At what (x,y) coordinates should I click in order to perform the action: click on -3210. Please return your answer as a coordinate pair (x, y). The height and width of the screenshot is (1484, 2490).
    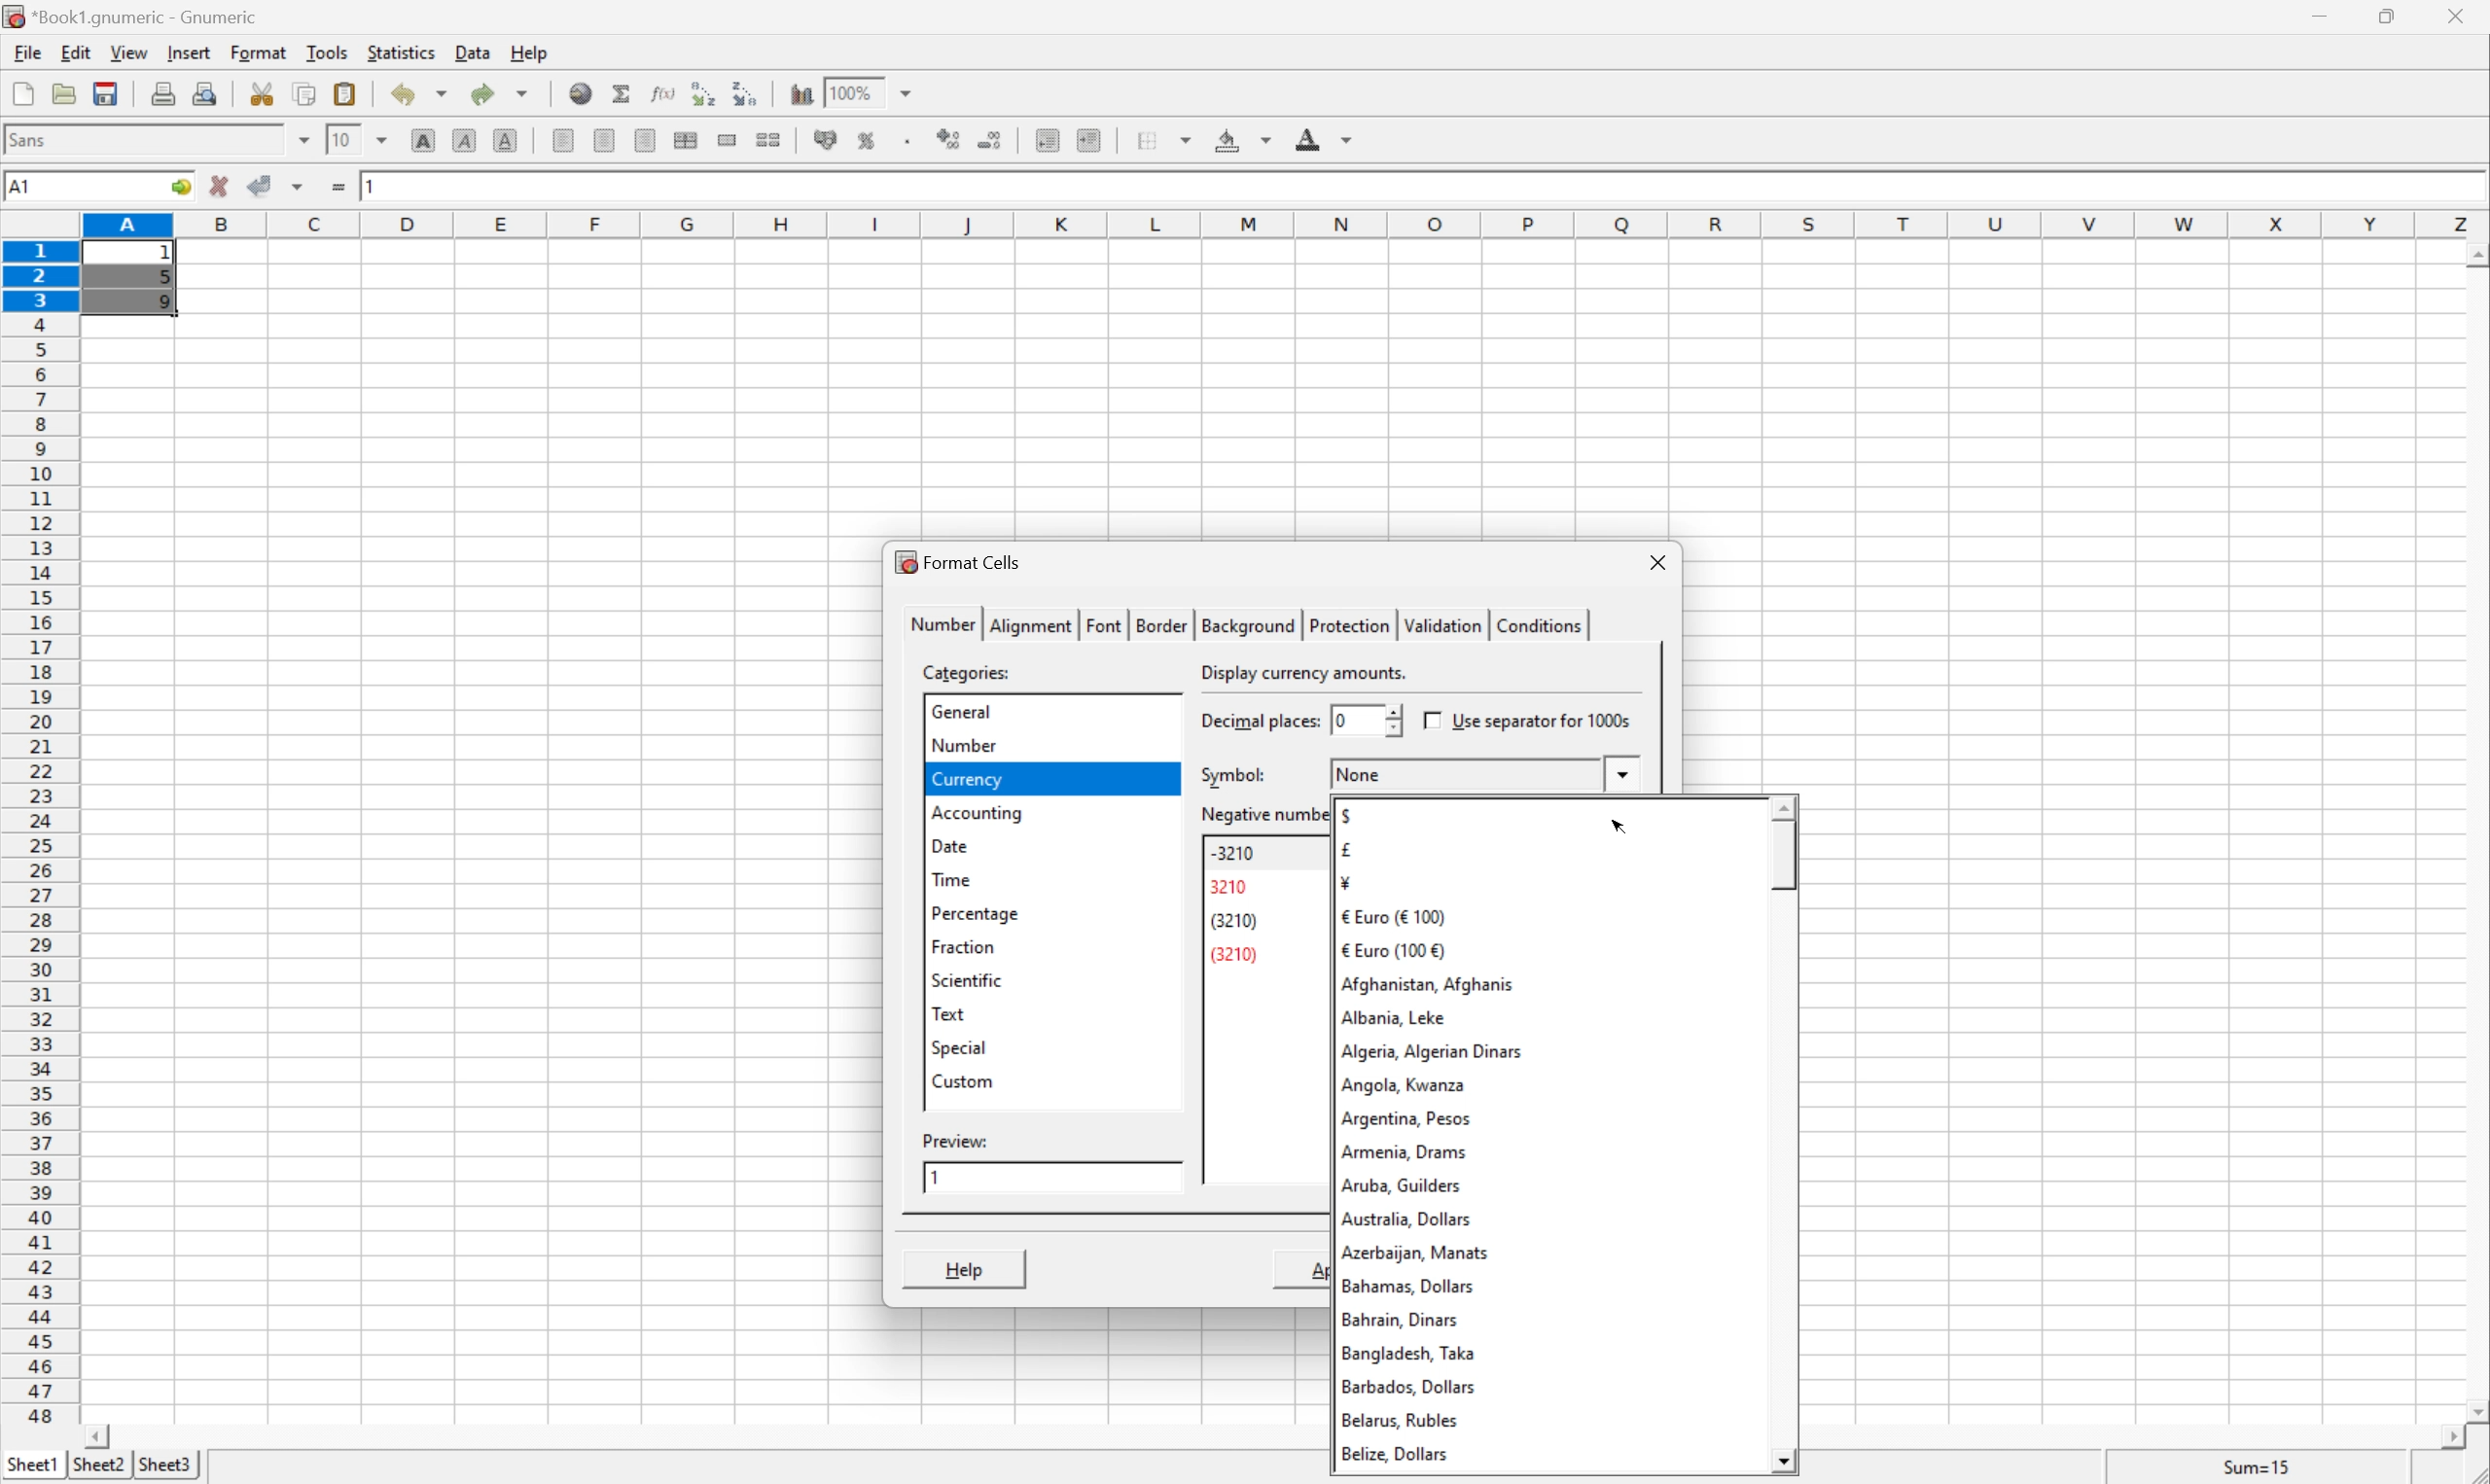
    Looking at the image, I should click on (1237, 853).